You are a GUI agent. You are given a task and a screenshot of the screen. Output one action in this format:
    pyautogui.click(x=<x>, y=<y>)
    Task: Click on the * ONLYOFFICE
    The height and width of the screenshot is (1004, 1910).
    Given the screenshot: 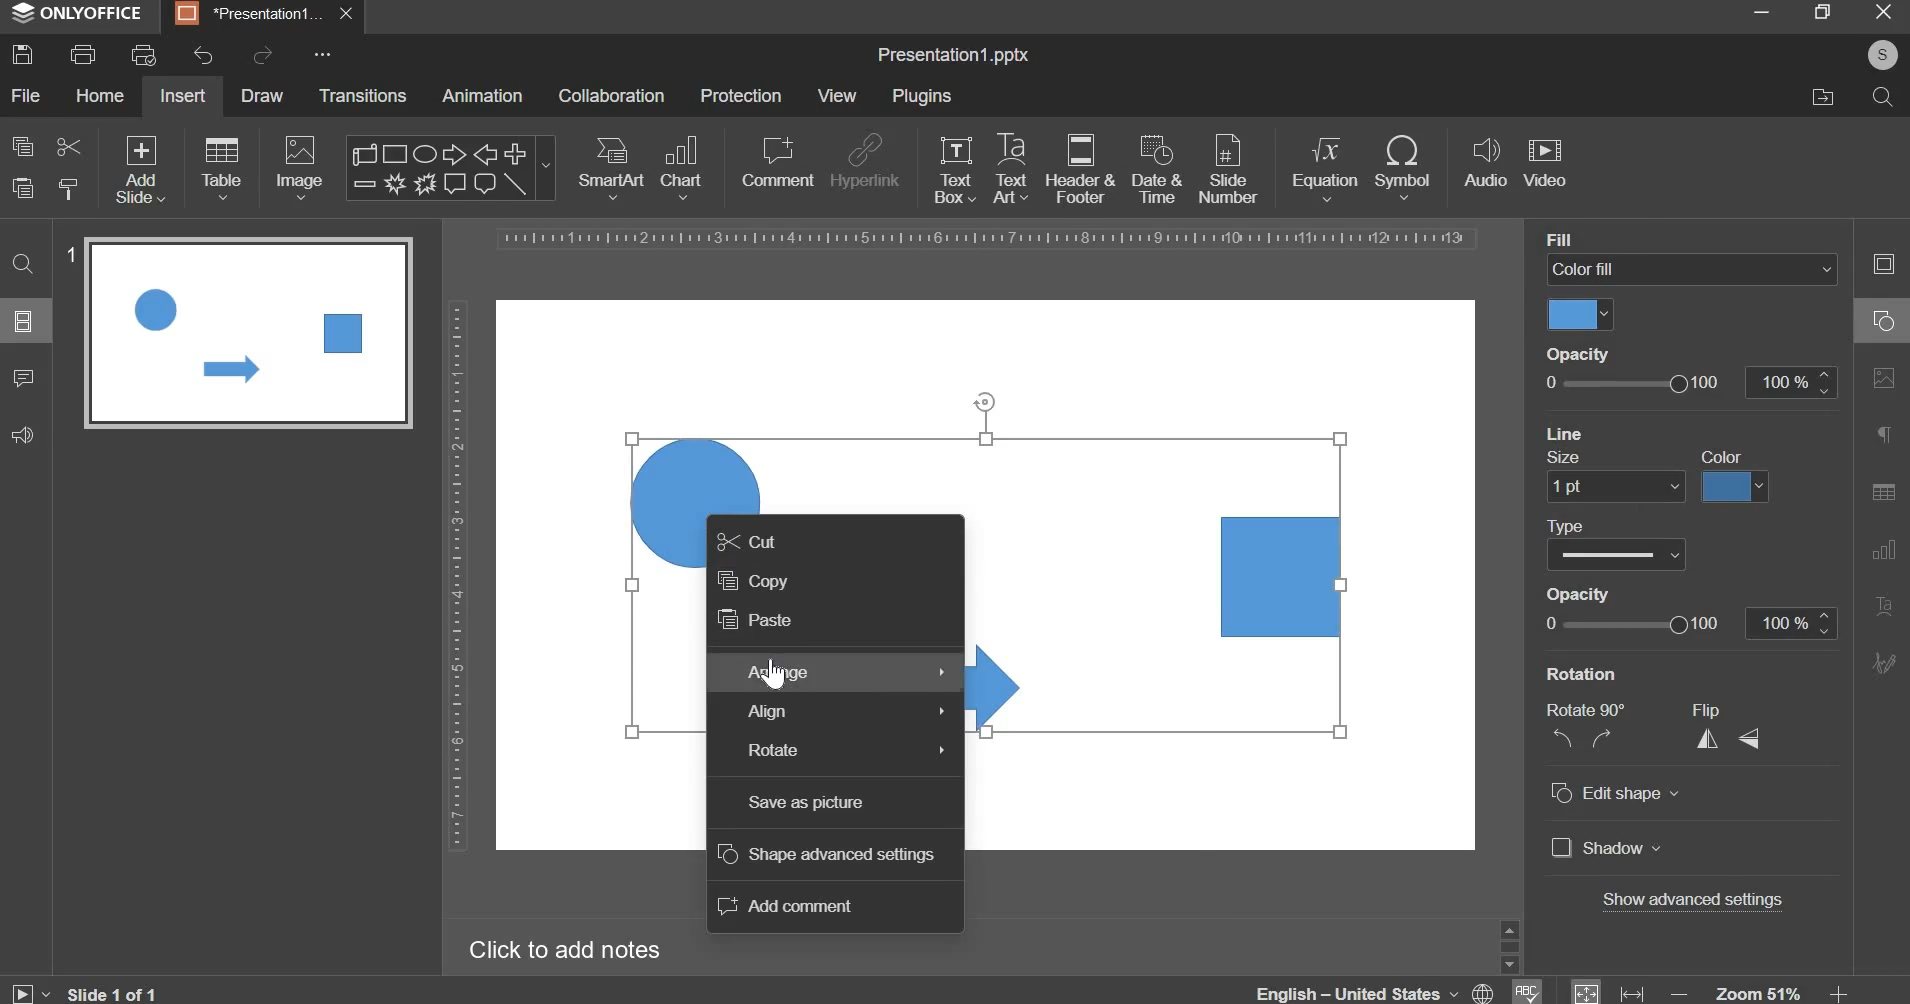 What is the action you would take?
    pyautogui.click(x=78, y=13)
    